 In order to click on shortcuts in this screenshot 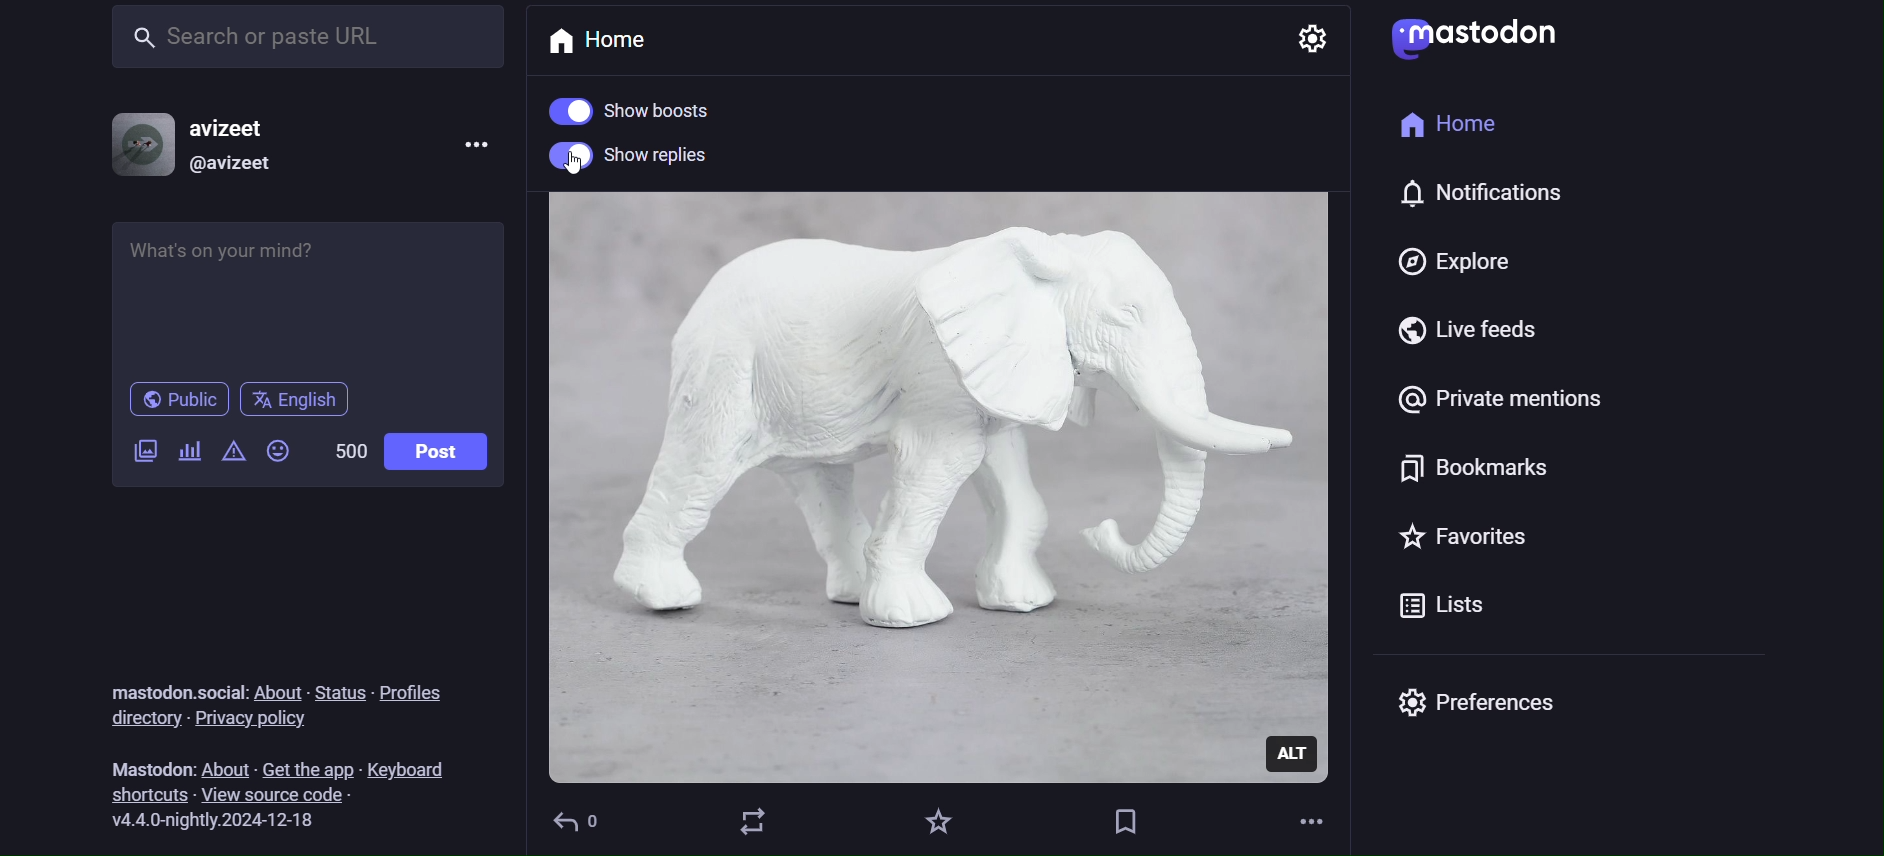, I will do `click(139, 794)`.